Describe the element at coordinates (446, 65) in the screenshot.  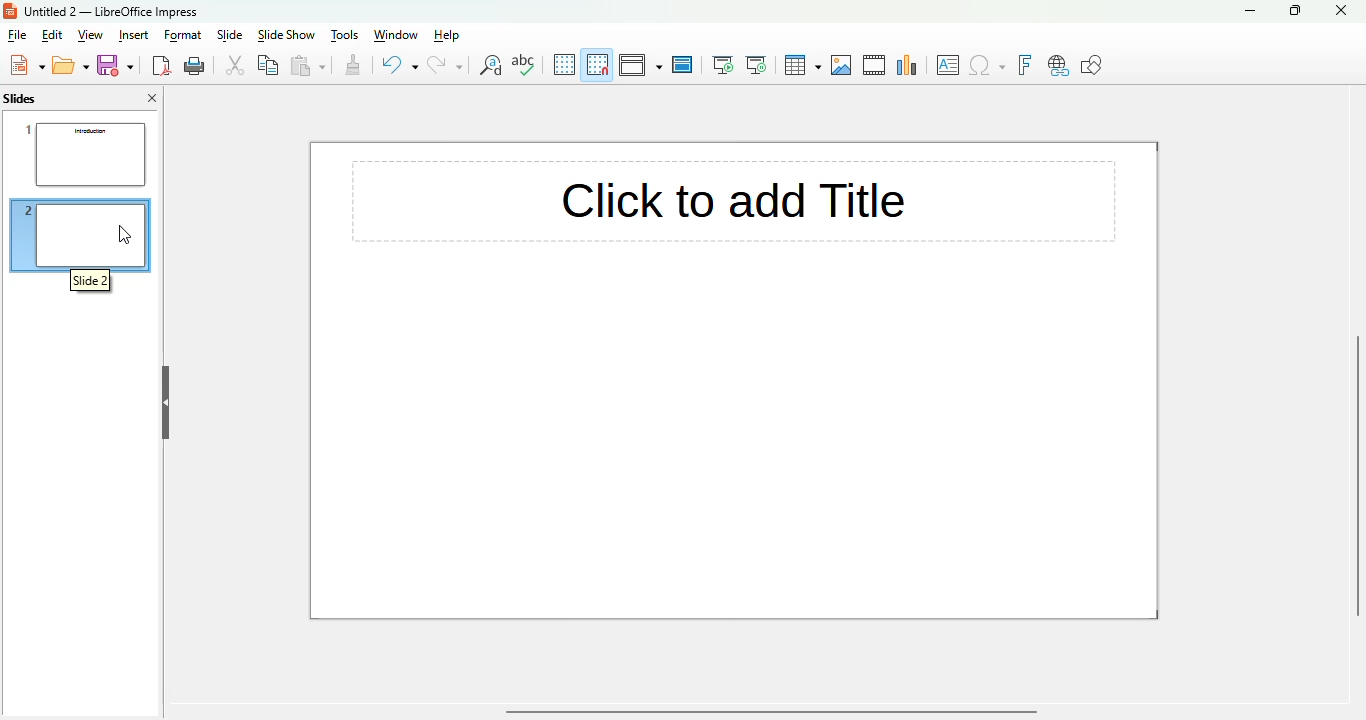
I see `redo` at that location.